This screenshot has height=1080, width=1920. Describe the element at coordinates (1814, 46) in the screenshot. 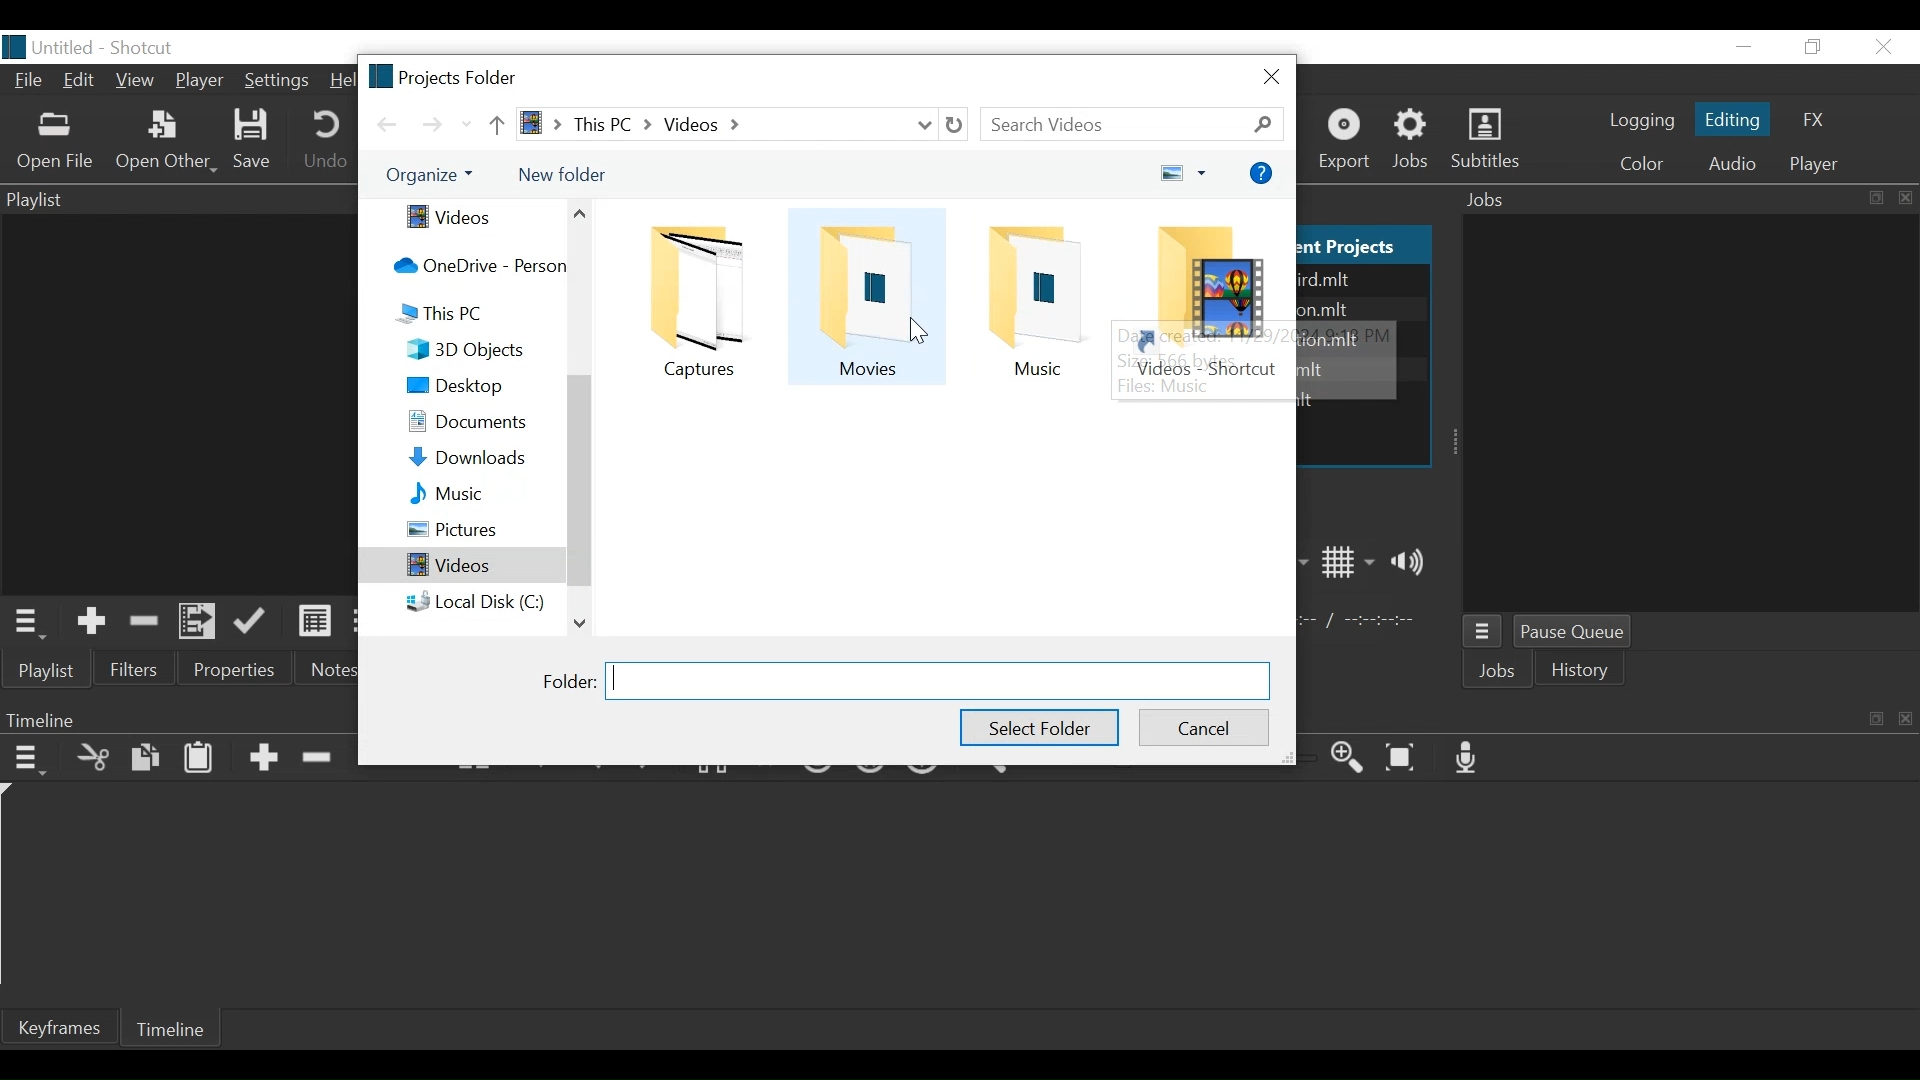

I see `Restore` at that location.